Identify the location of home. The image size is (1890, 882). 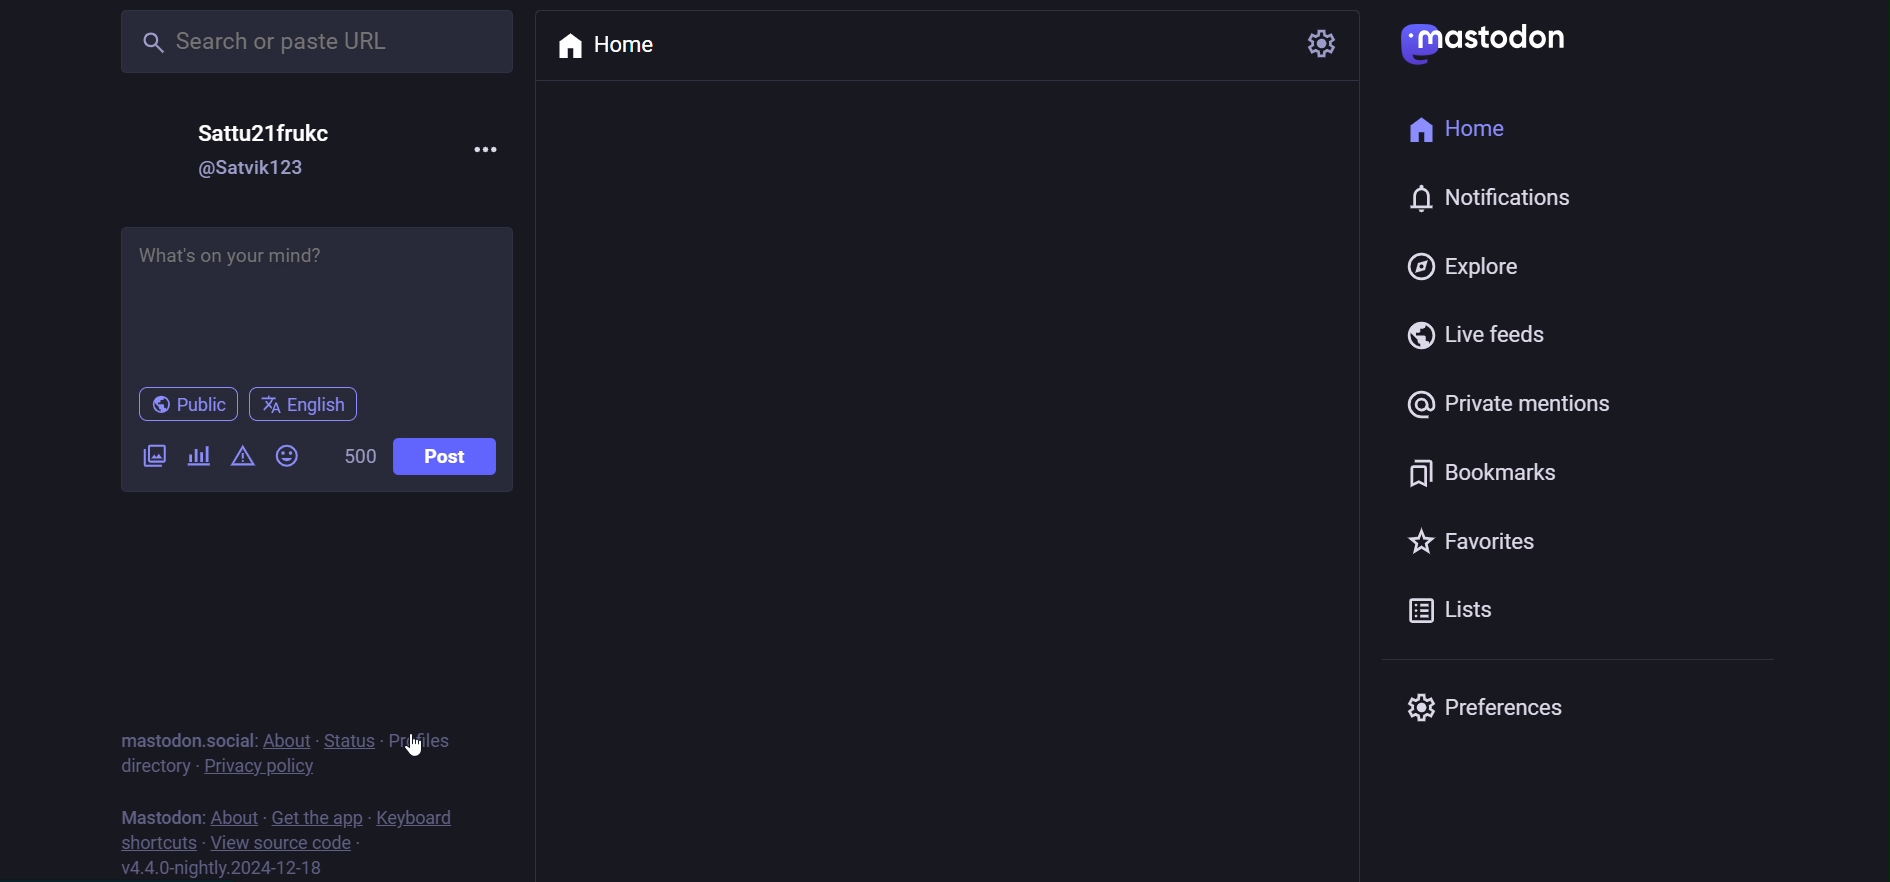
(1463, 131).